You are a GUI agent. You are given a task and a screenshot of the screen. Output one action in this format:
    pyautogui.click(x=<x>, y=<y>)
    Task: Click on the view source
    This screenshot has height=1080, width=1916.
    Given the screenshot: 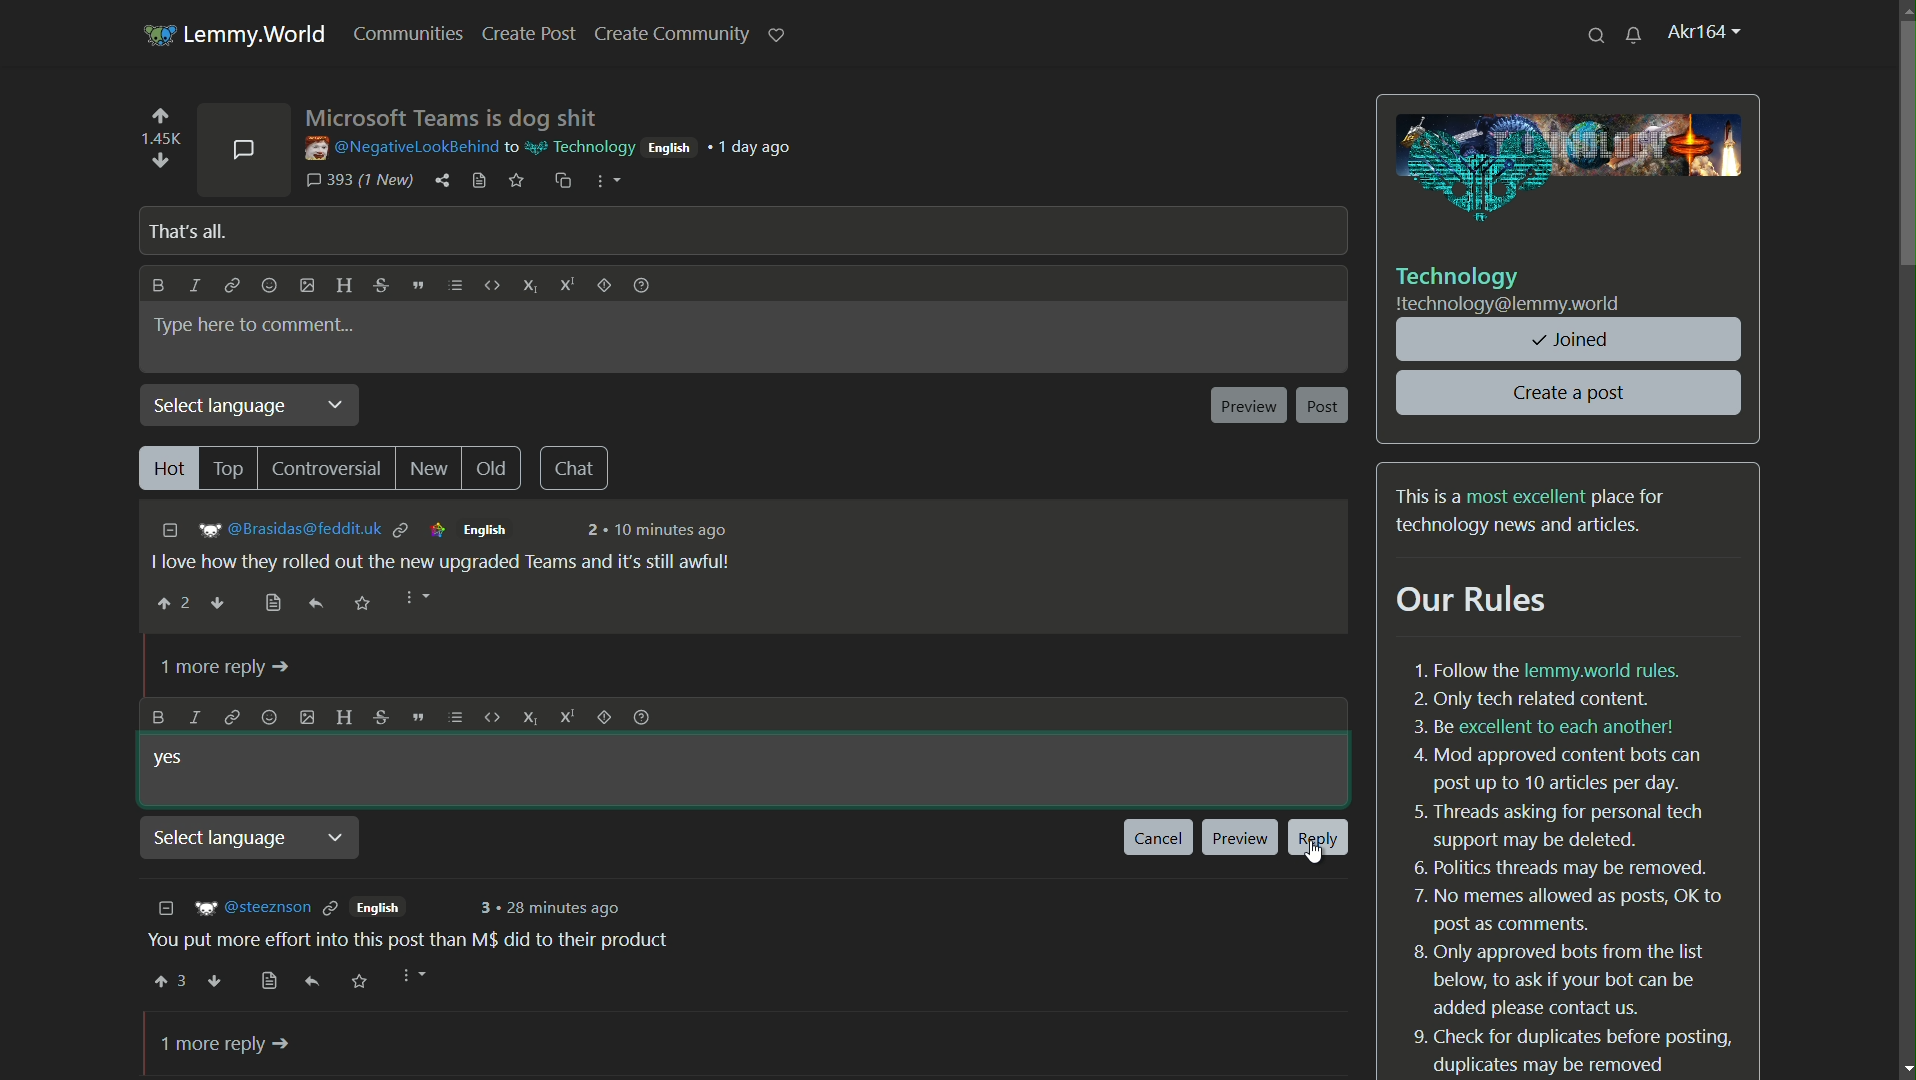 What is the action you would take?
    pyautogui.click(x=478, y=181)
    